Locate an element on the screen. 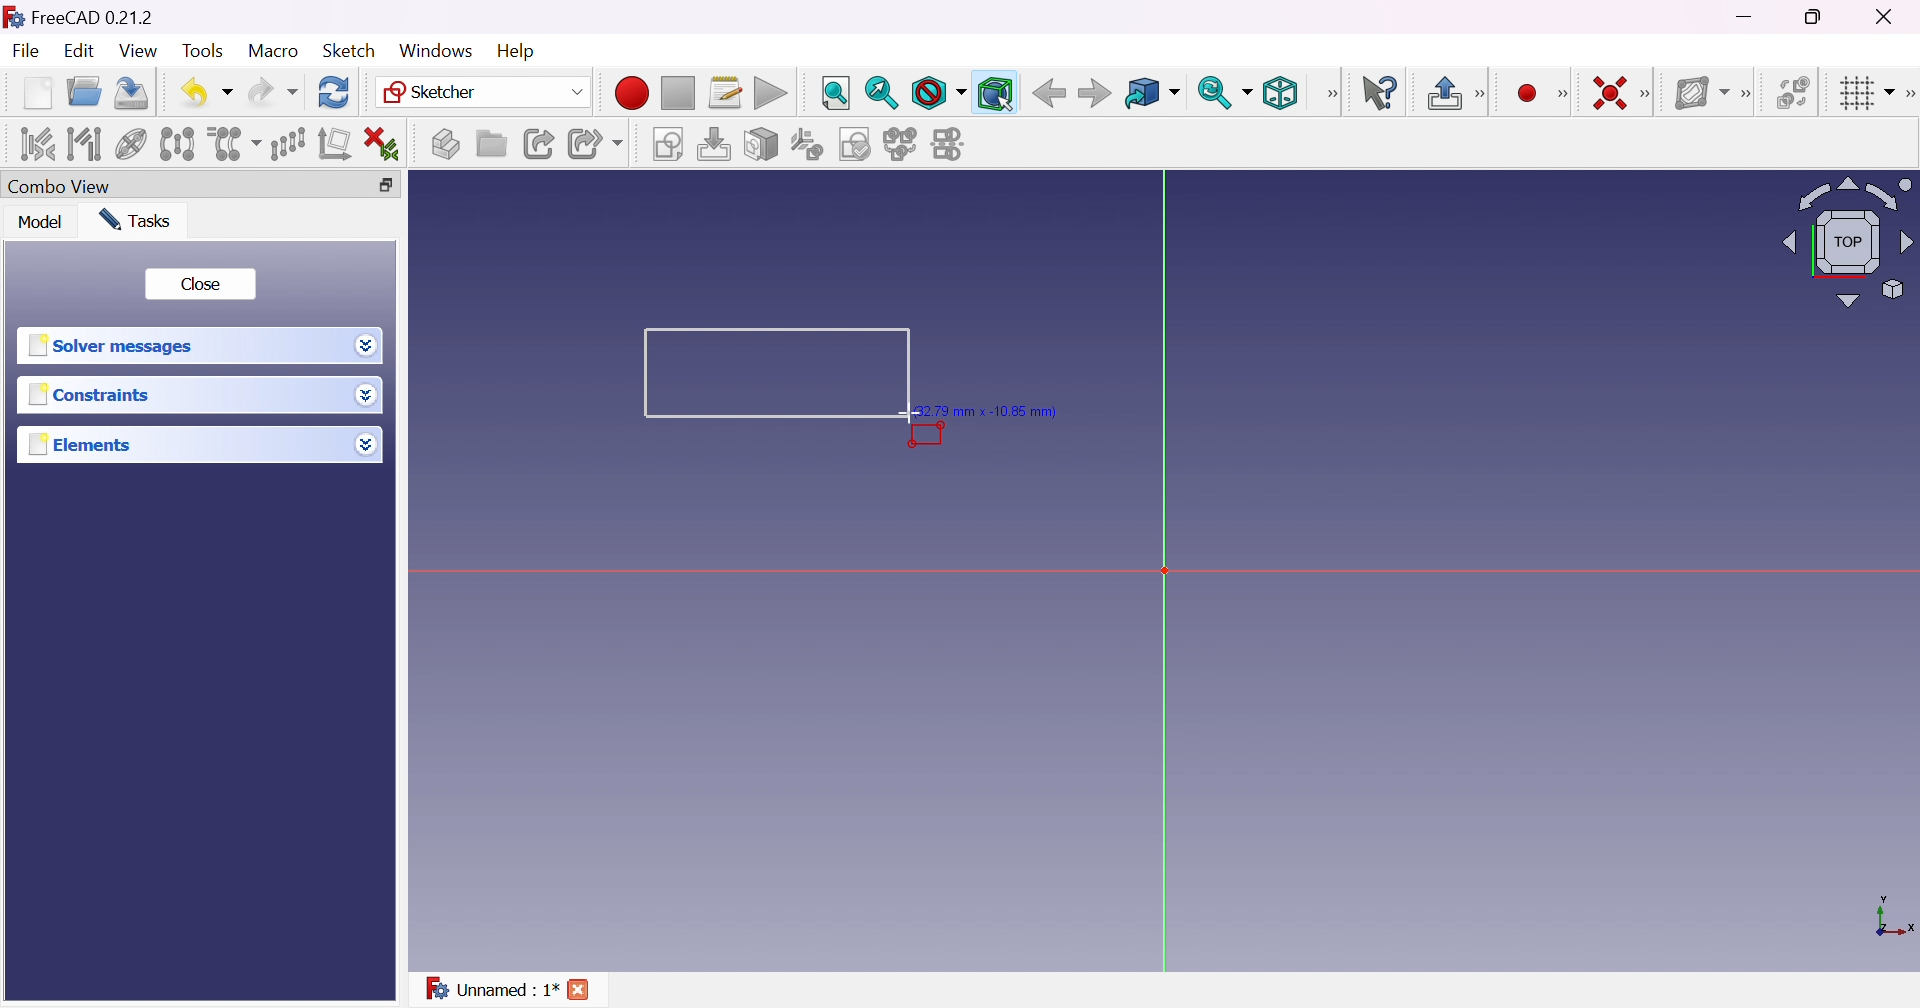 Image resolution: width=1920 pixels, height=1008 pixels. [Sketcher edit mode] is located at coordinates (1483, 92).